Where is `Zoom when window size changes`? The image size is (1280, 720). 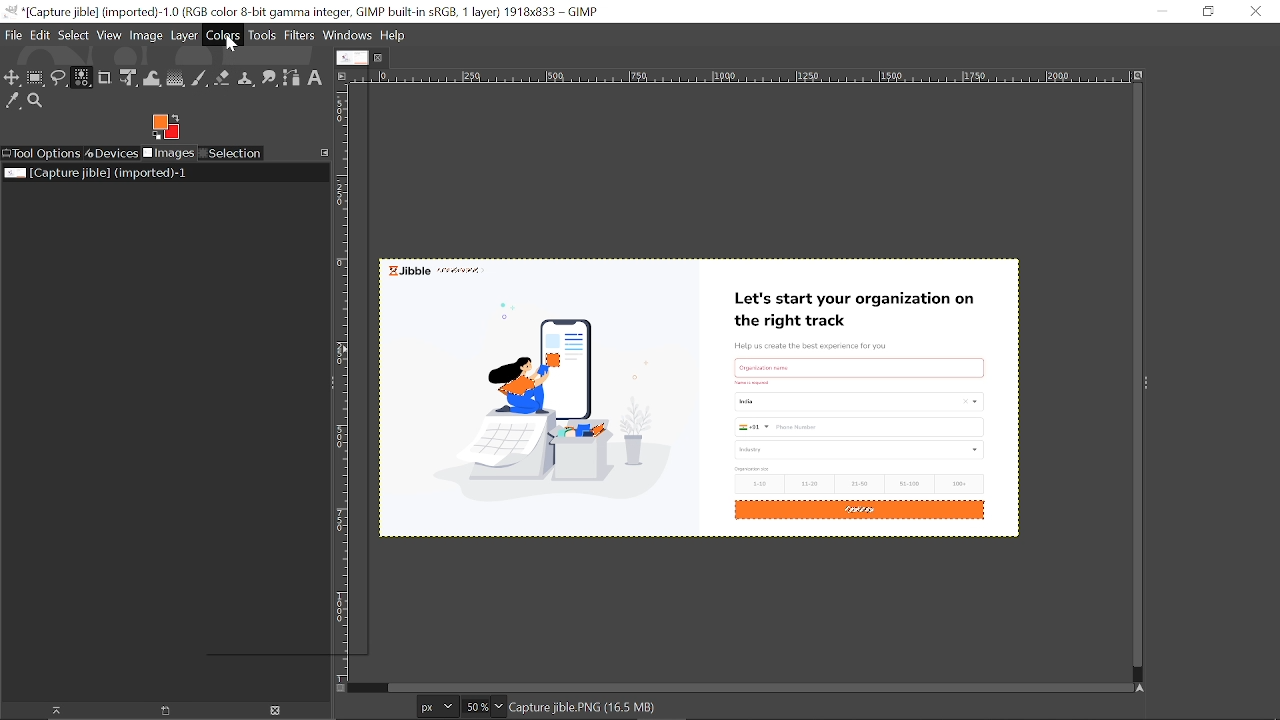
Zoom when window size changes is located at coordinates (1136, 77).